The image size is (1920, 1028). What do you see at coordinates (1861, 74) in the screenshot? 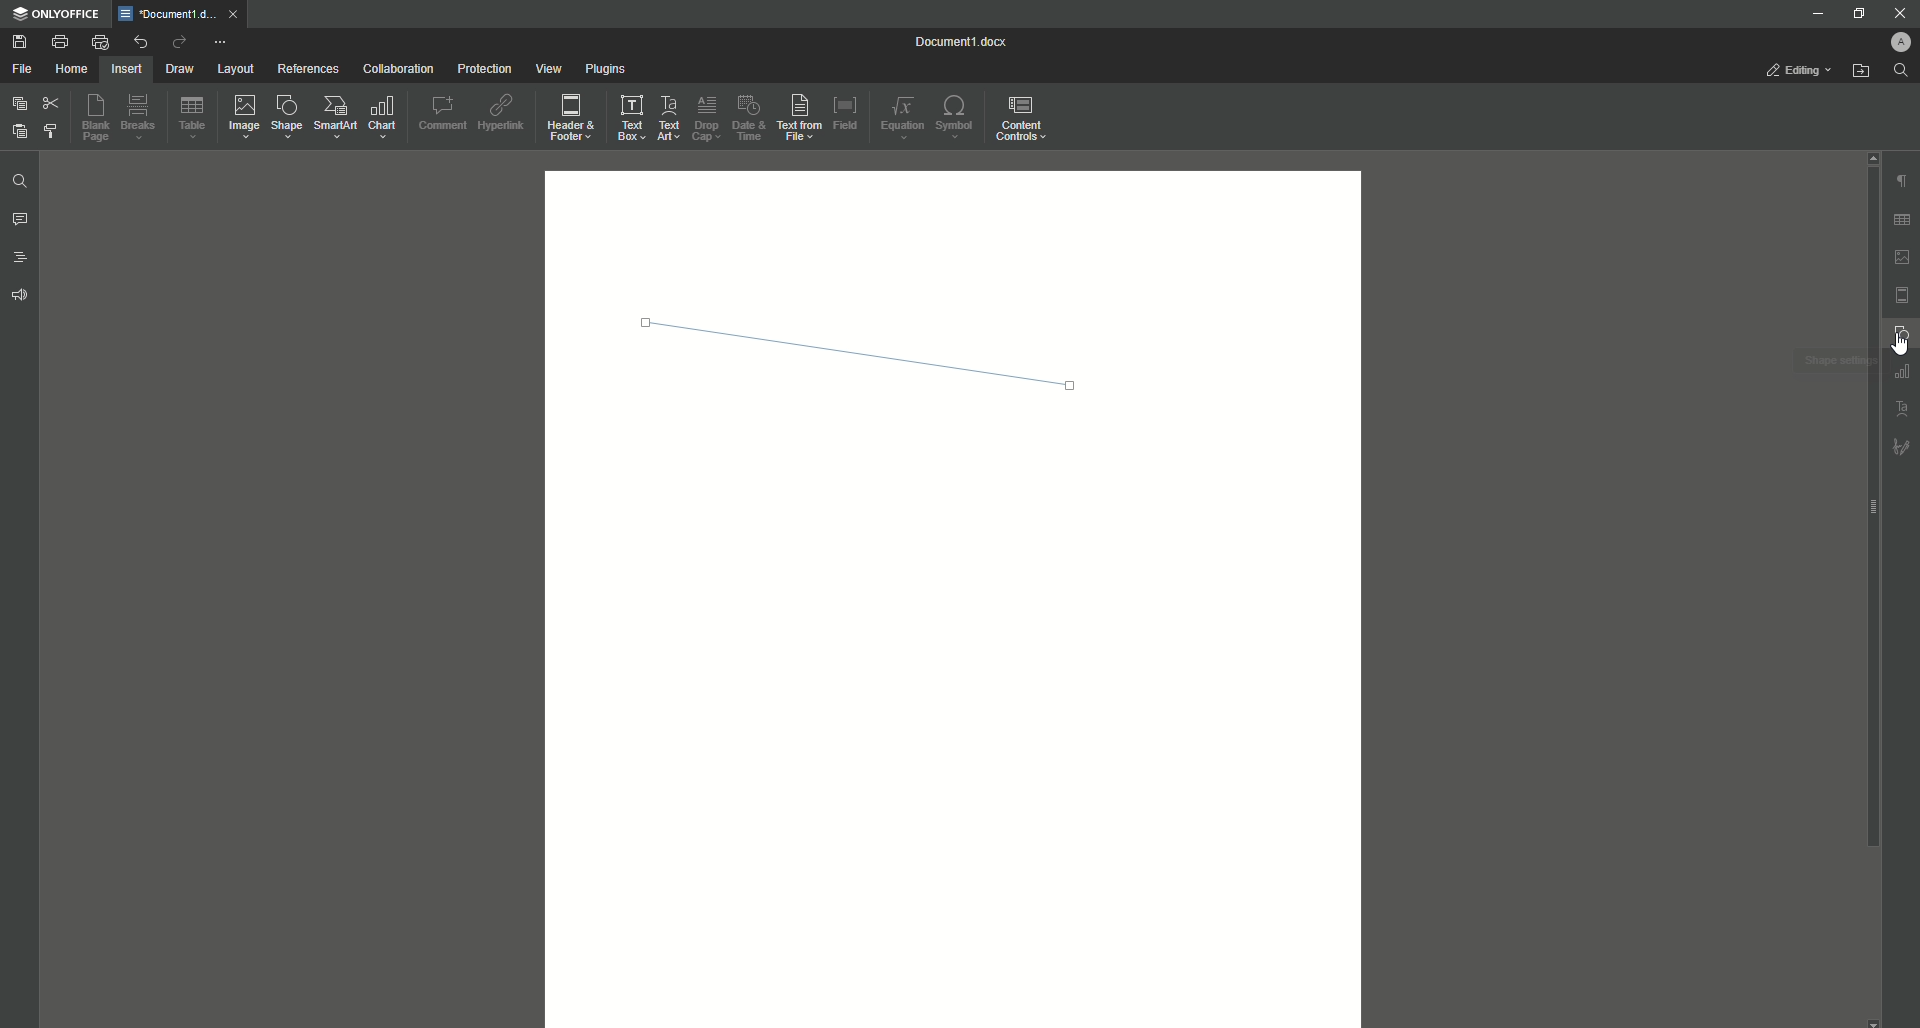
I see `Open From File` at bounding box center [1861, 74].